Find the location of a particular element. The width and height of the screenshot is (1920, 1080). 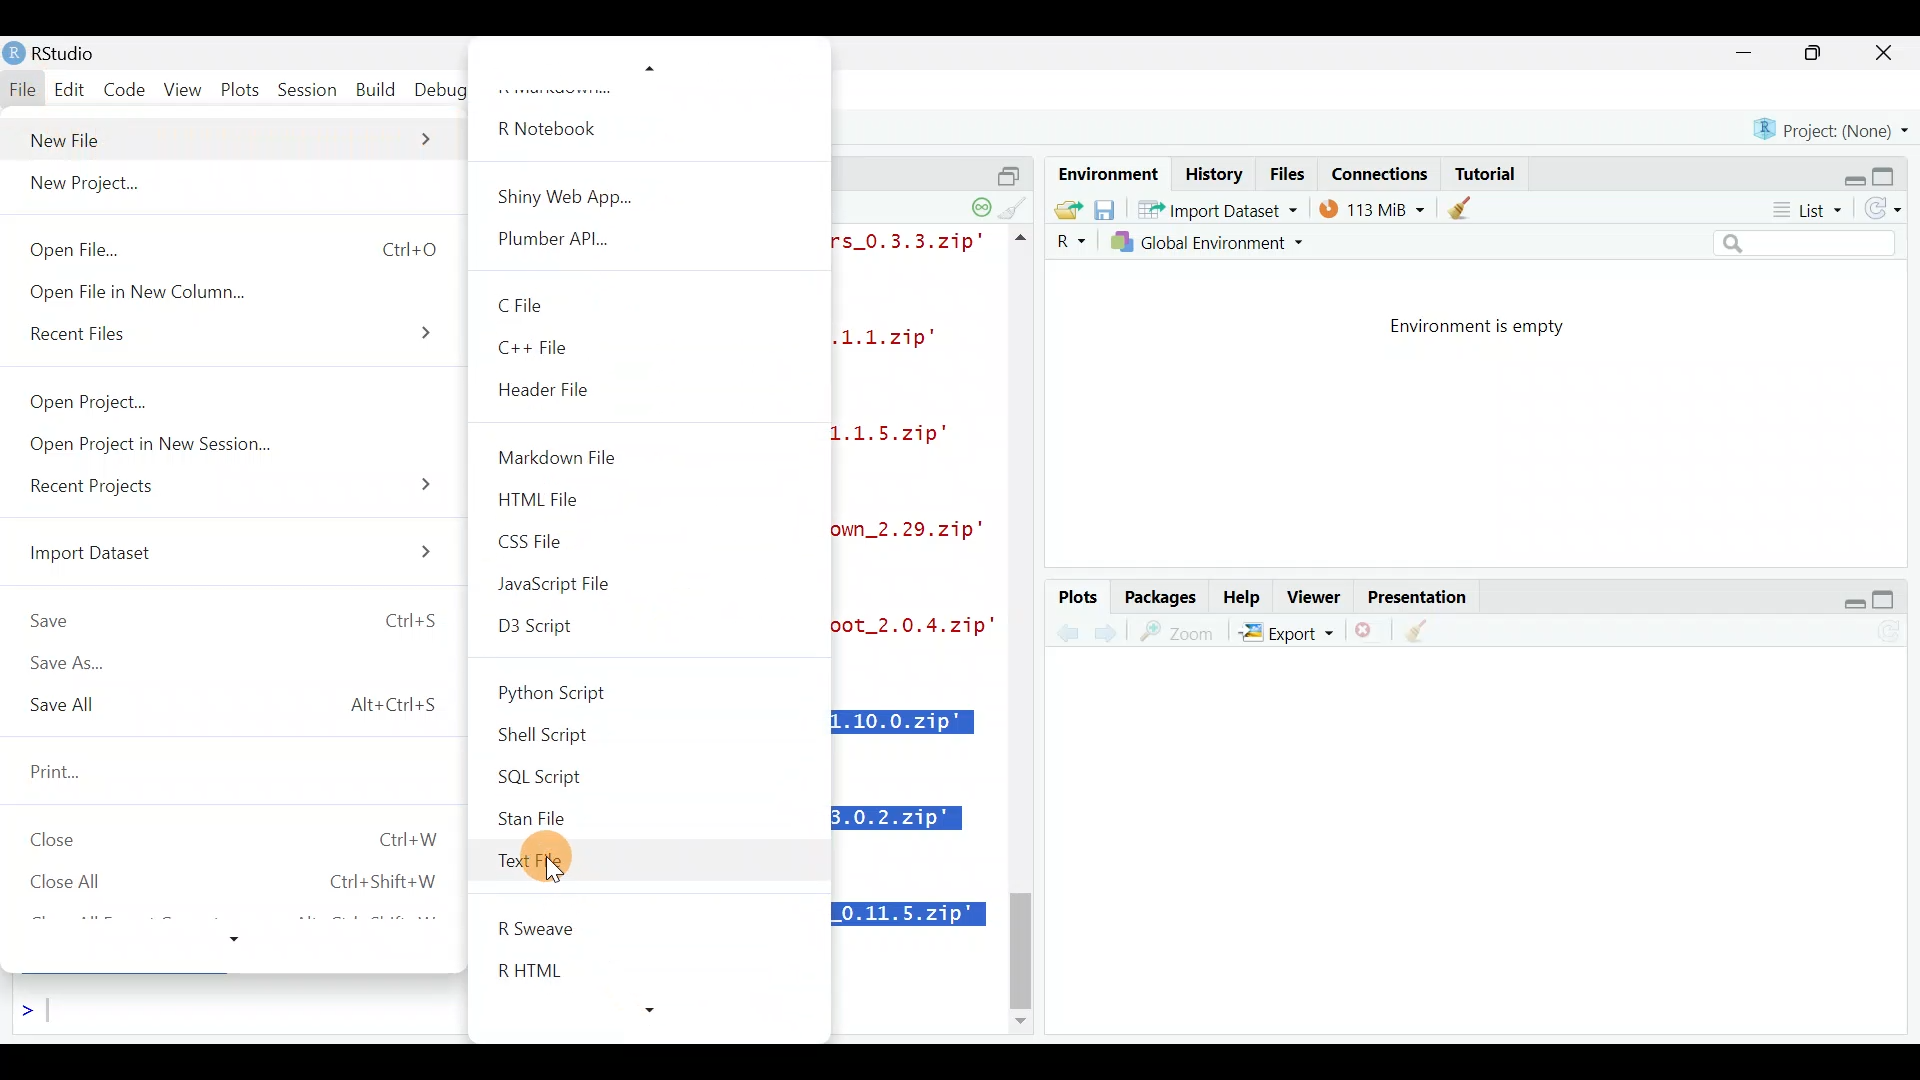

Print... is located at coordinates (82, 775).